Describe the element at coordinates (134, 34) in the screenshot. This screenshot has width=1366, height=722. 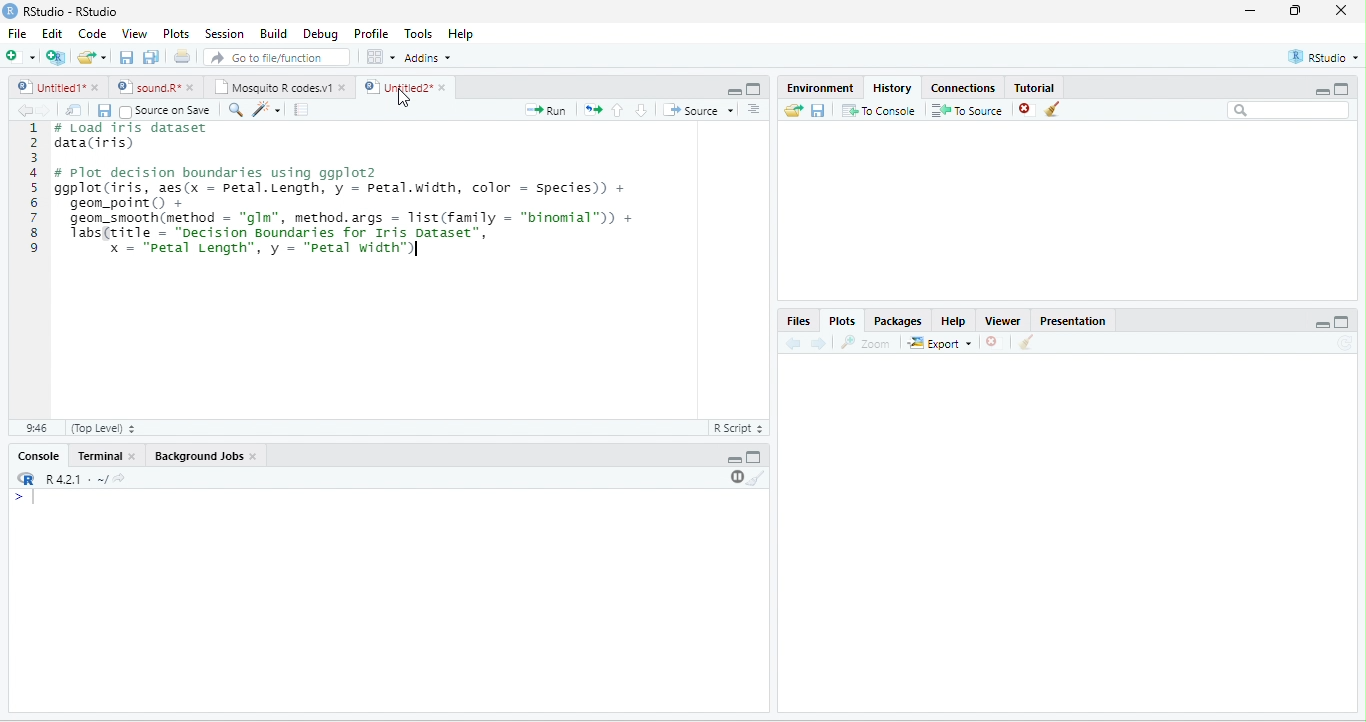
I see `View` at that location.